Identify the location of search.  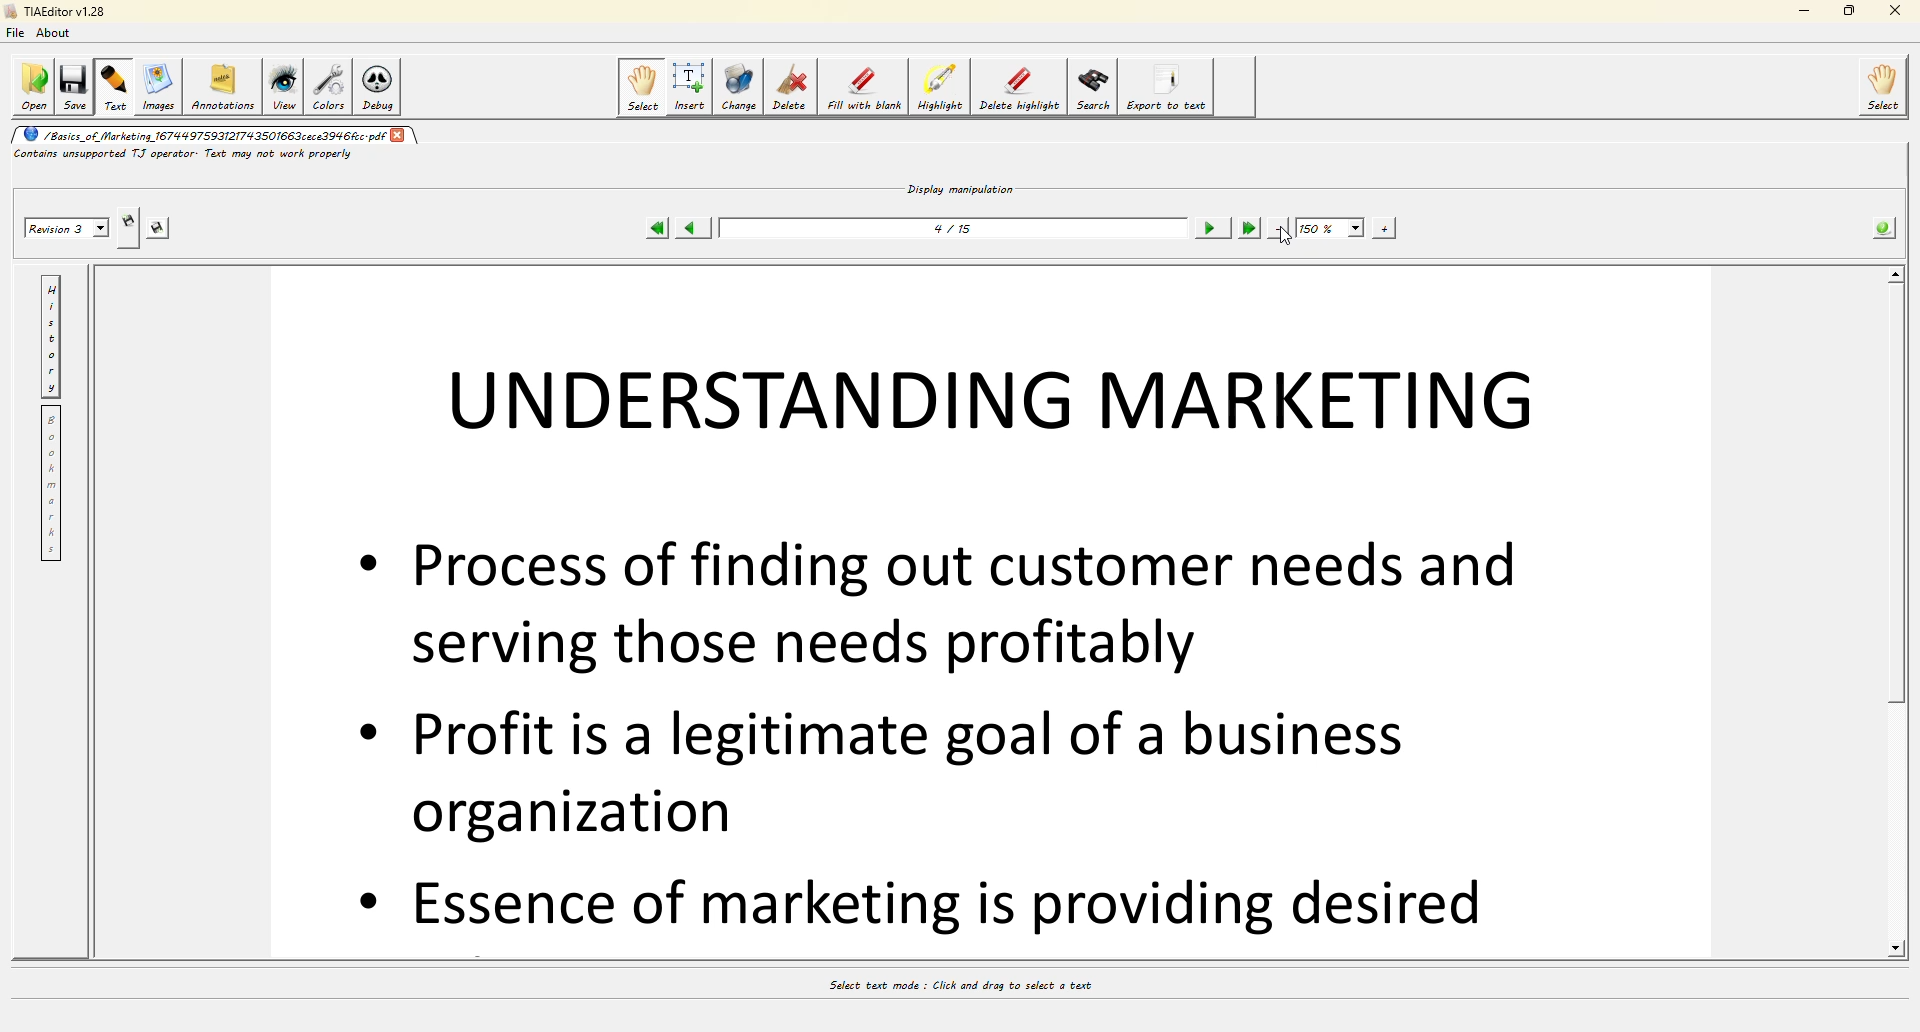
(1093, 88).